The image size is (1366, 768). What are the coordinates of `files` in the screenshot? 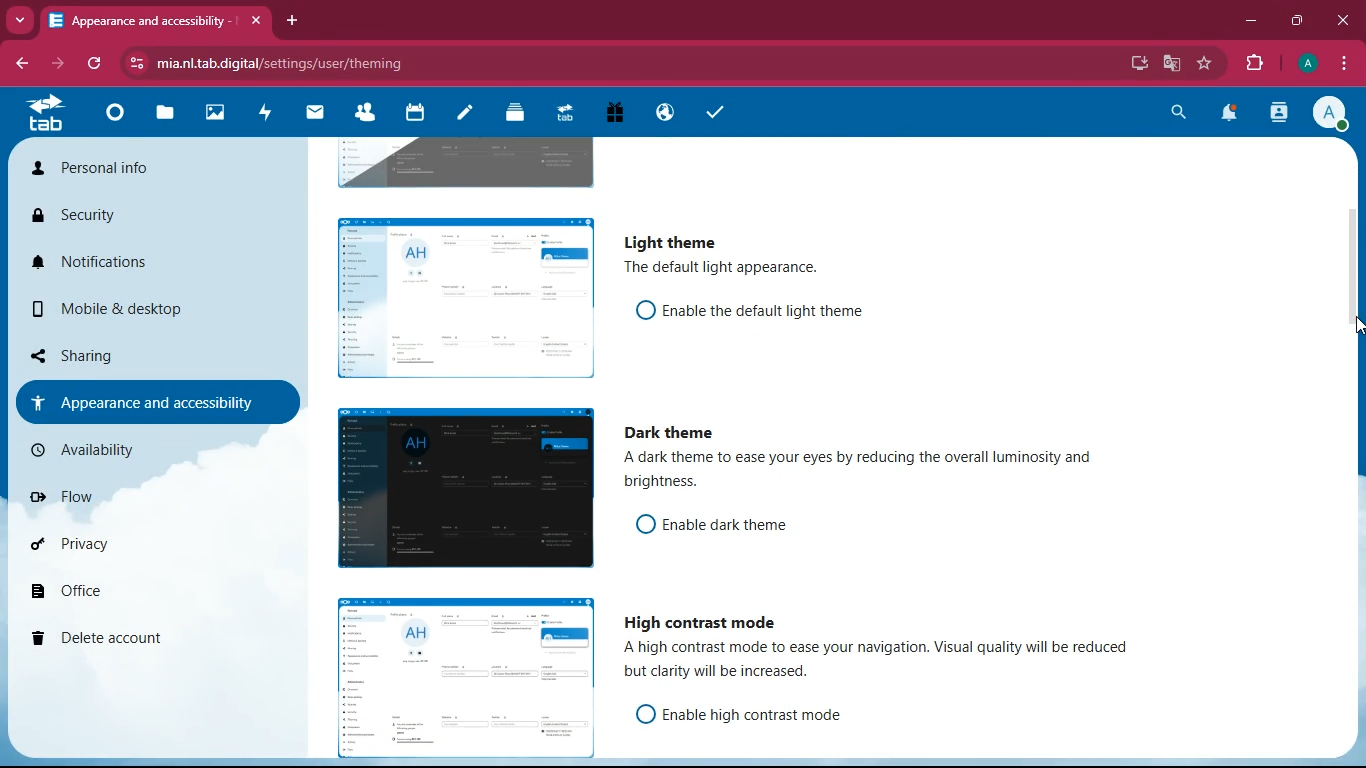 It's located at (162, 116).